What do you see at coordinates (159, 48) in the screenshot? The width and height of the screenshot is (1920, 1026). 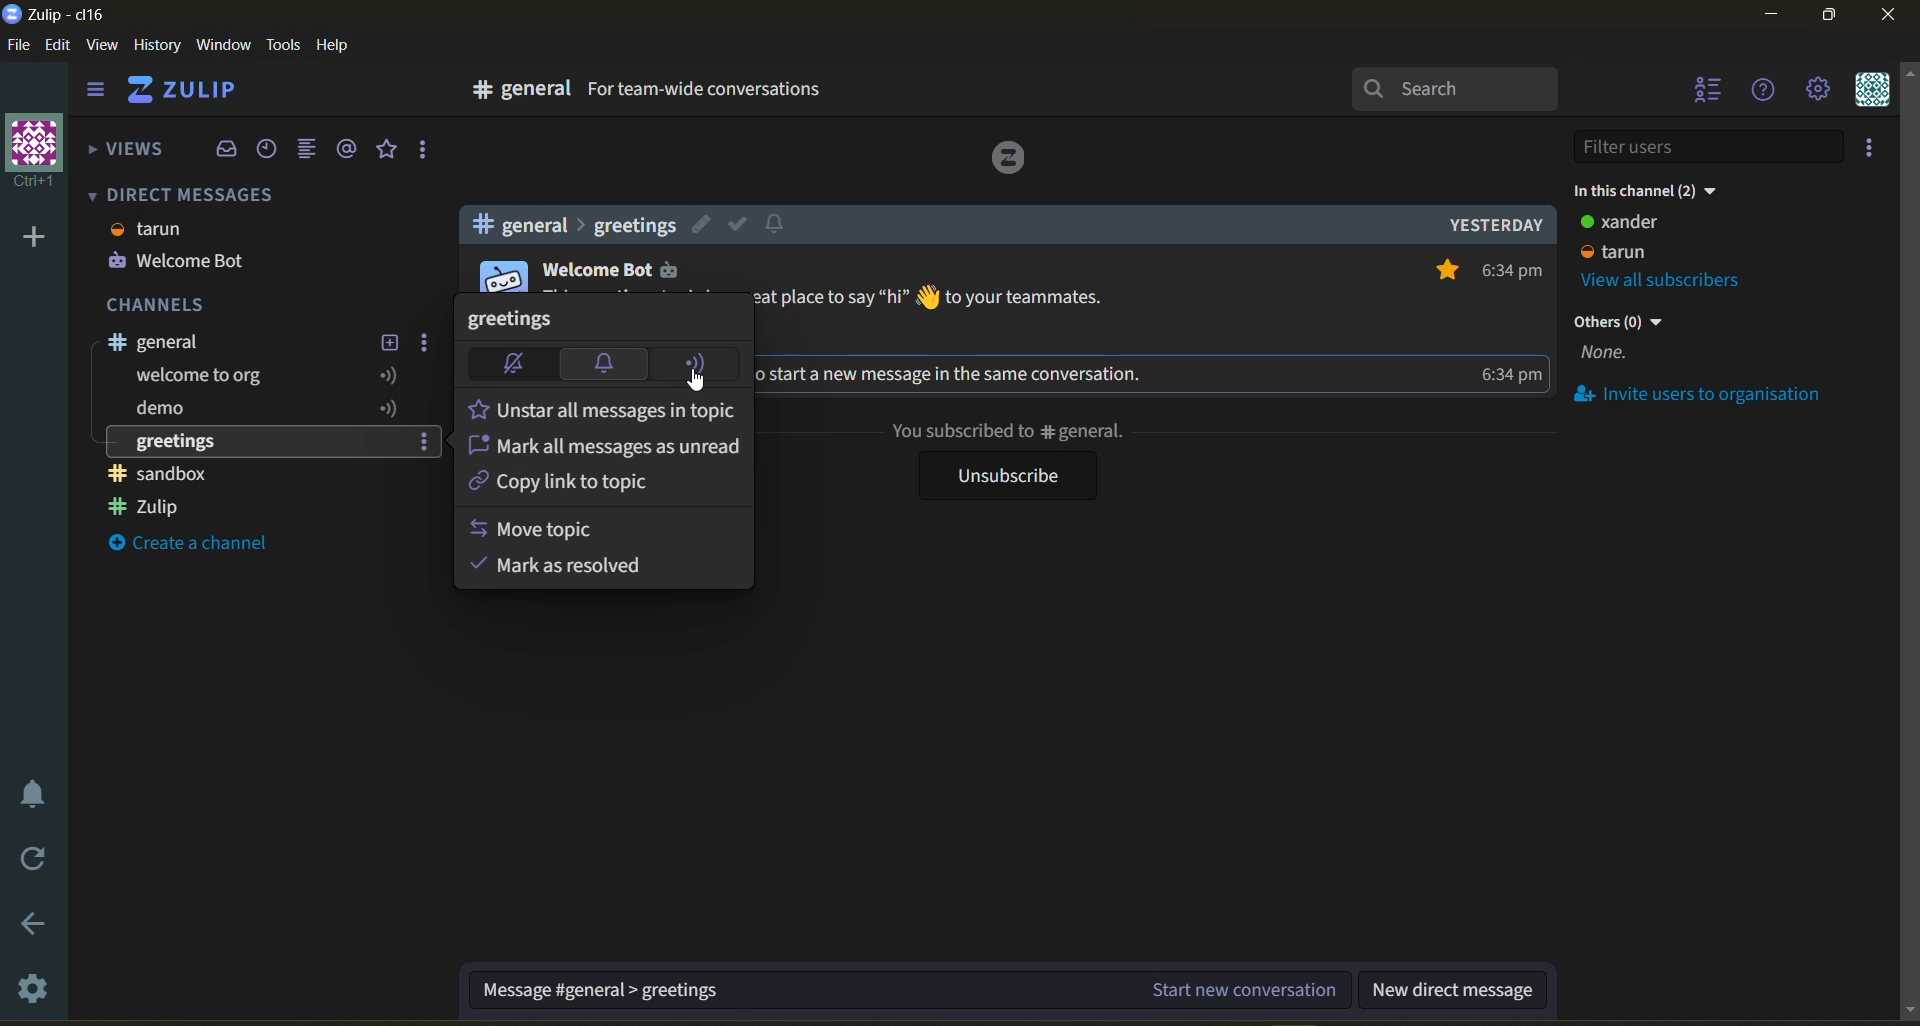 I see `history` at bounding box center [159, 48].